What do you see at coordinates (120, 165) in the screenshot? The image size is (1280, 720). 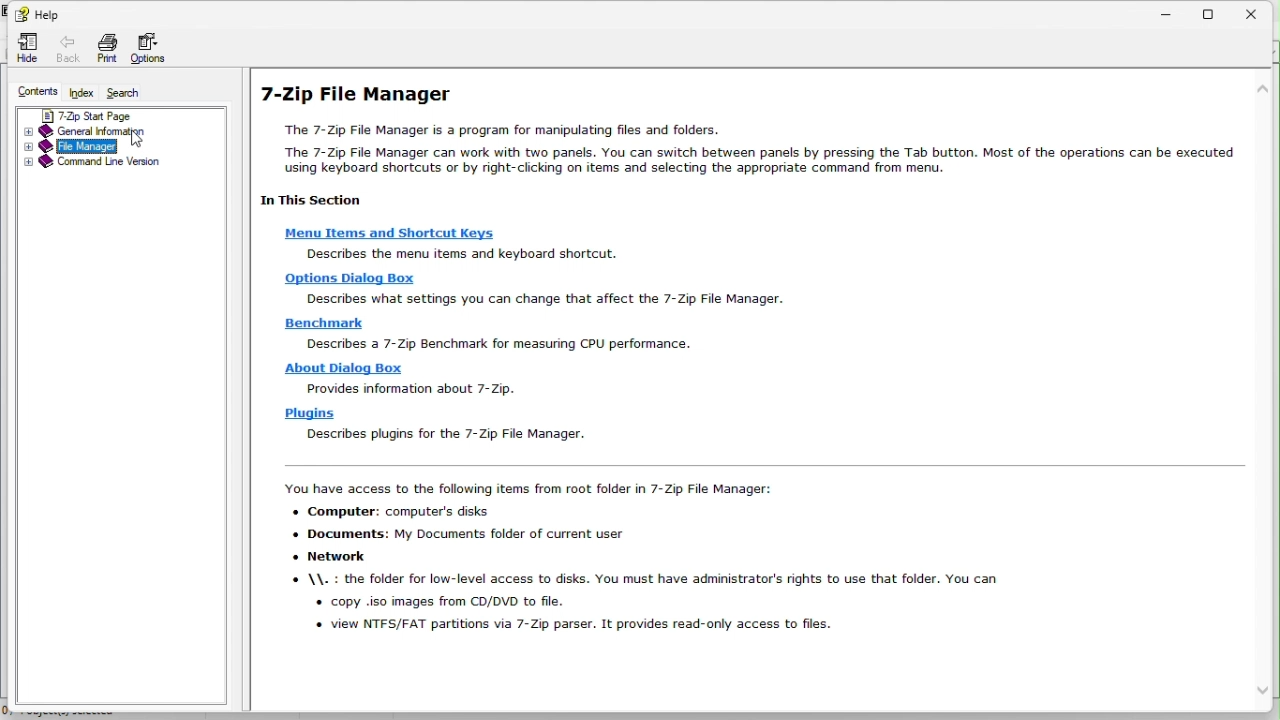 I see `Command line version` at bounding box center [120, 165].